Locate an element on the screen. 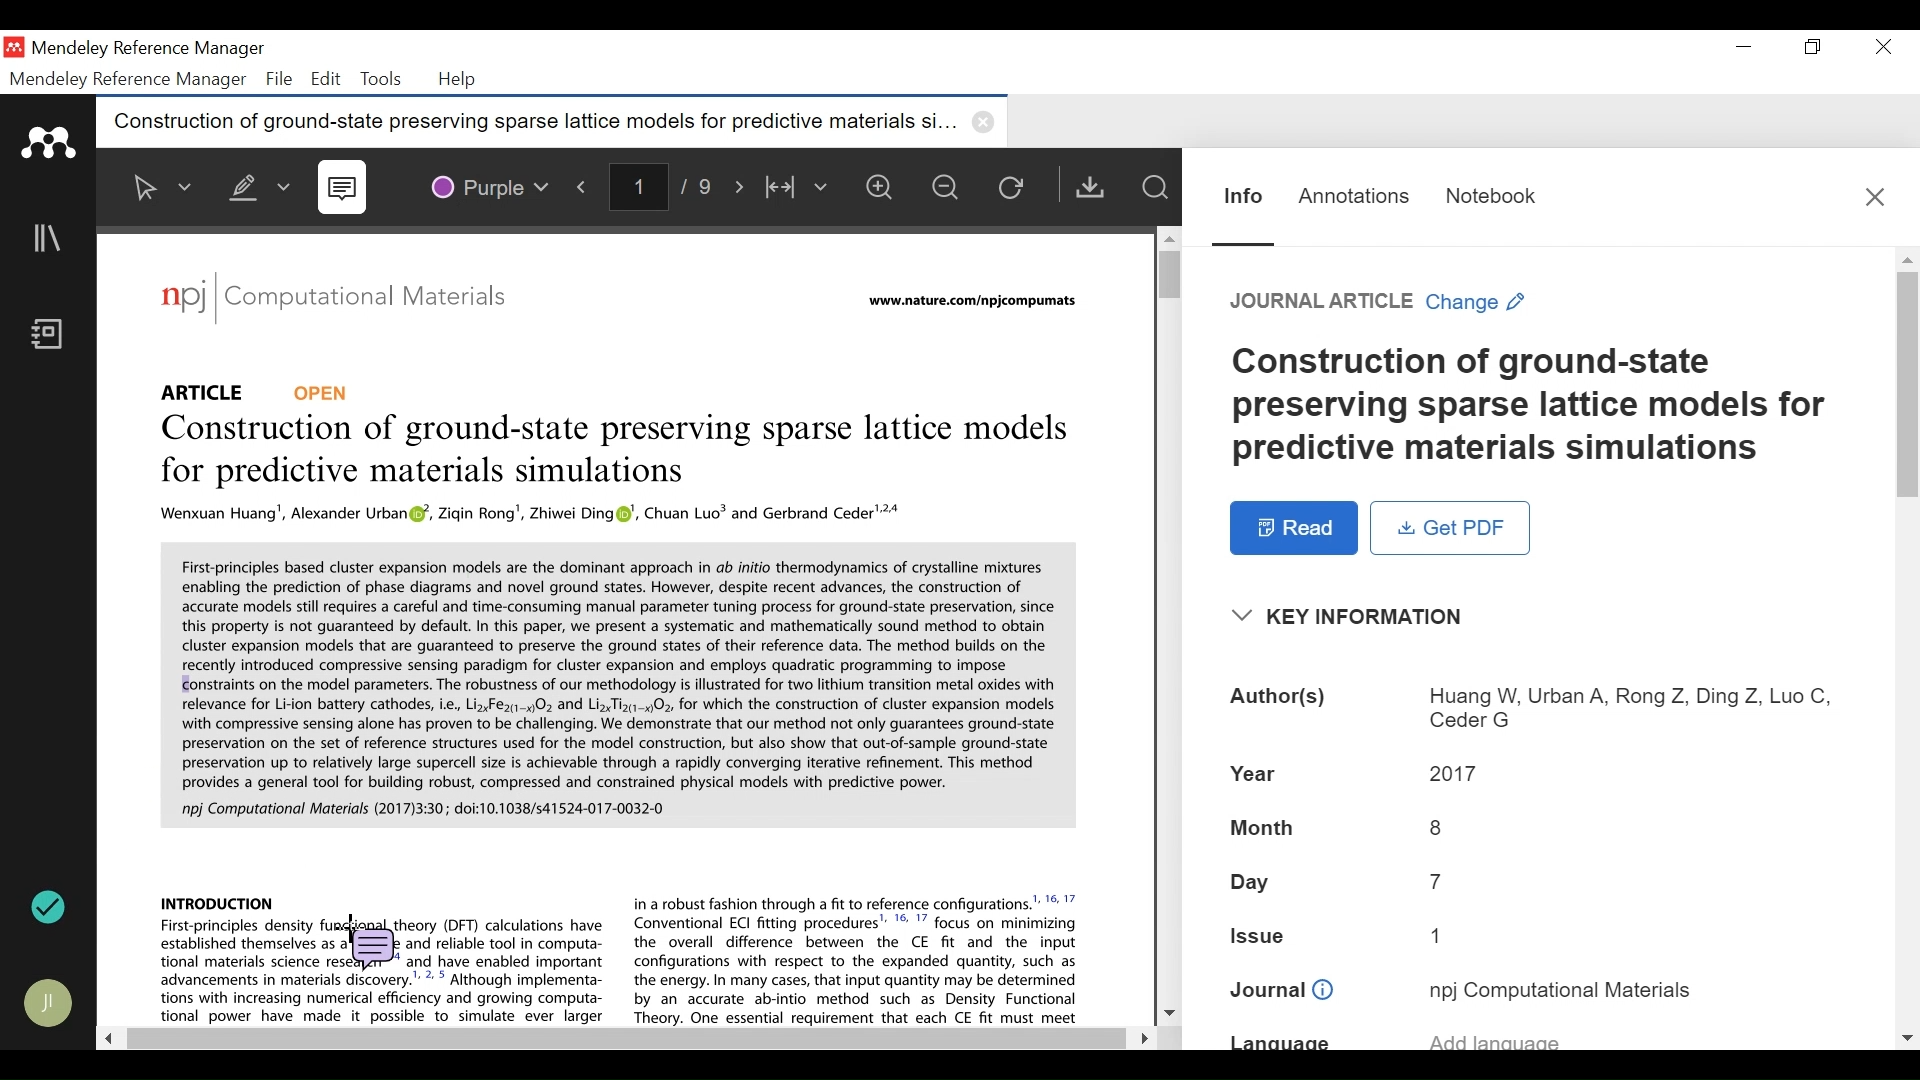 The height and width of the screenshot is (1080, 1920). Help is located at coordinates (460, 81).